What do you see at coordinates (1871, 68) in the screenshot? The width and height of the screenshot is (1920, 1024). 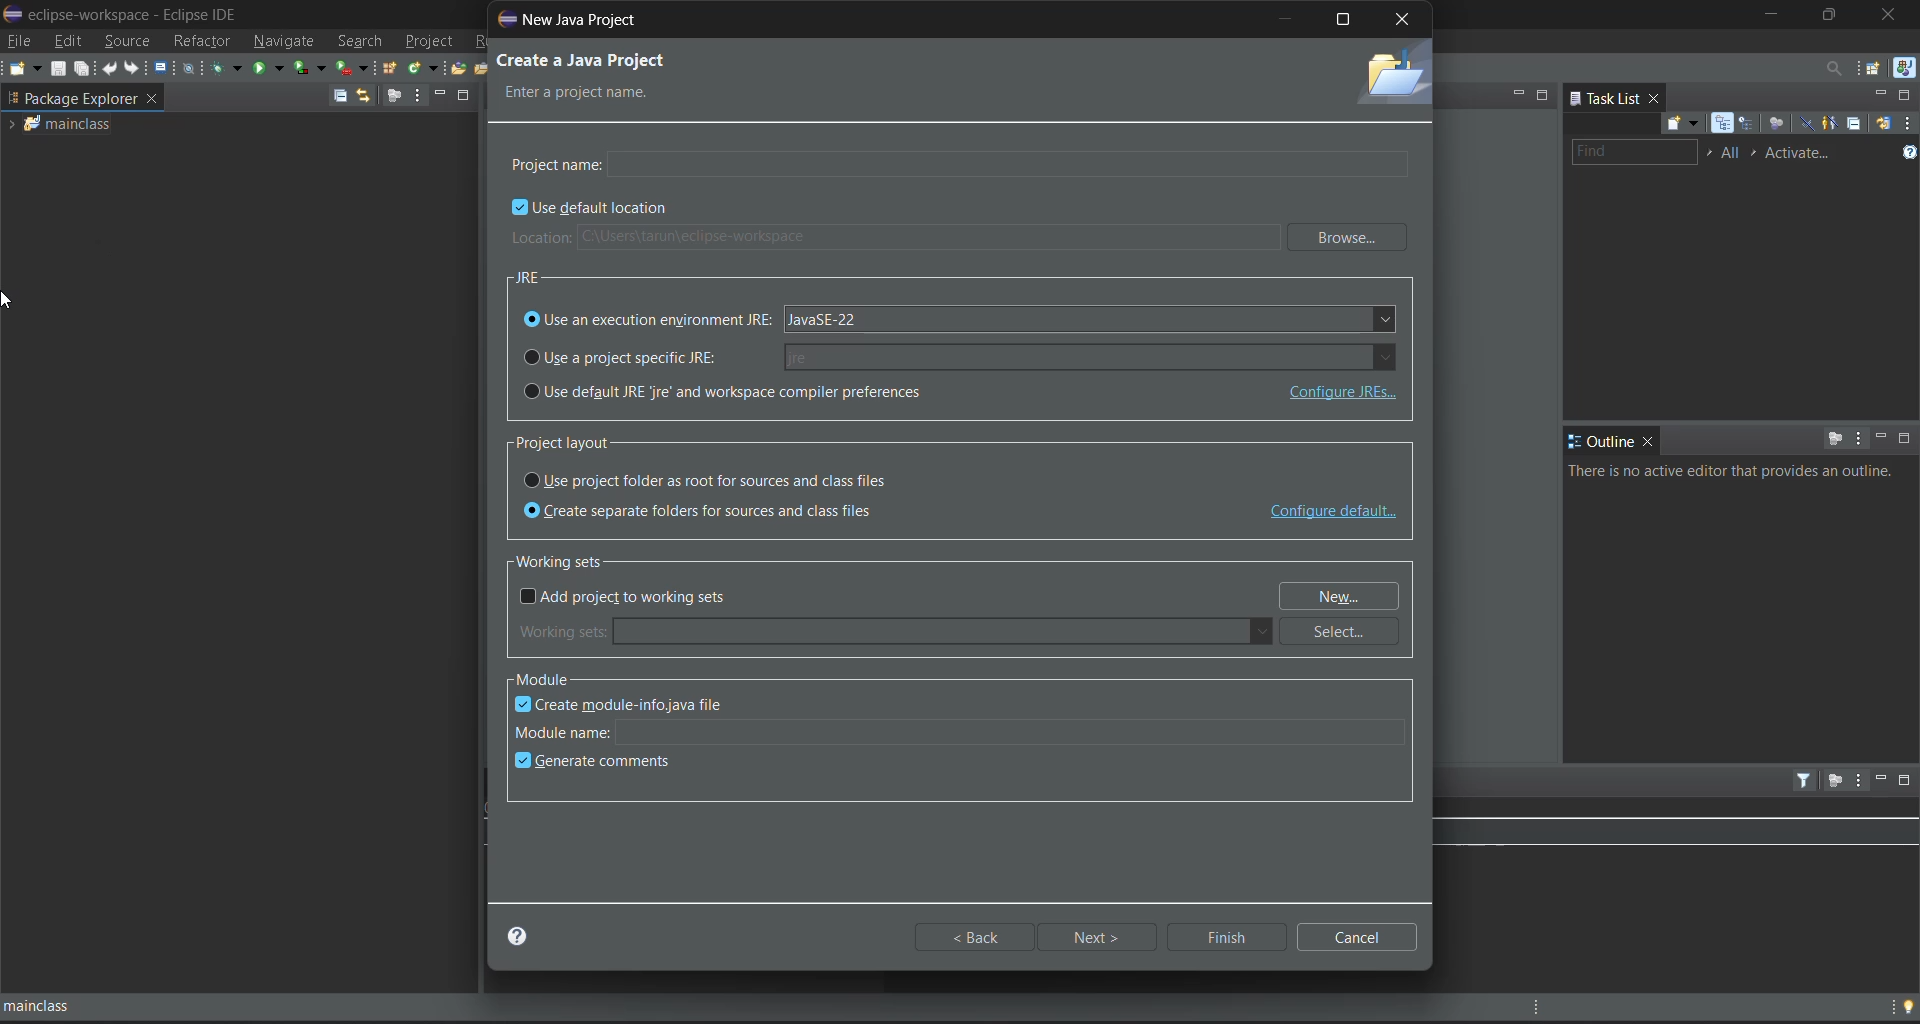 I see `open perspective` at bounding box center [1871, 68].